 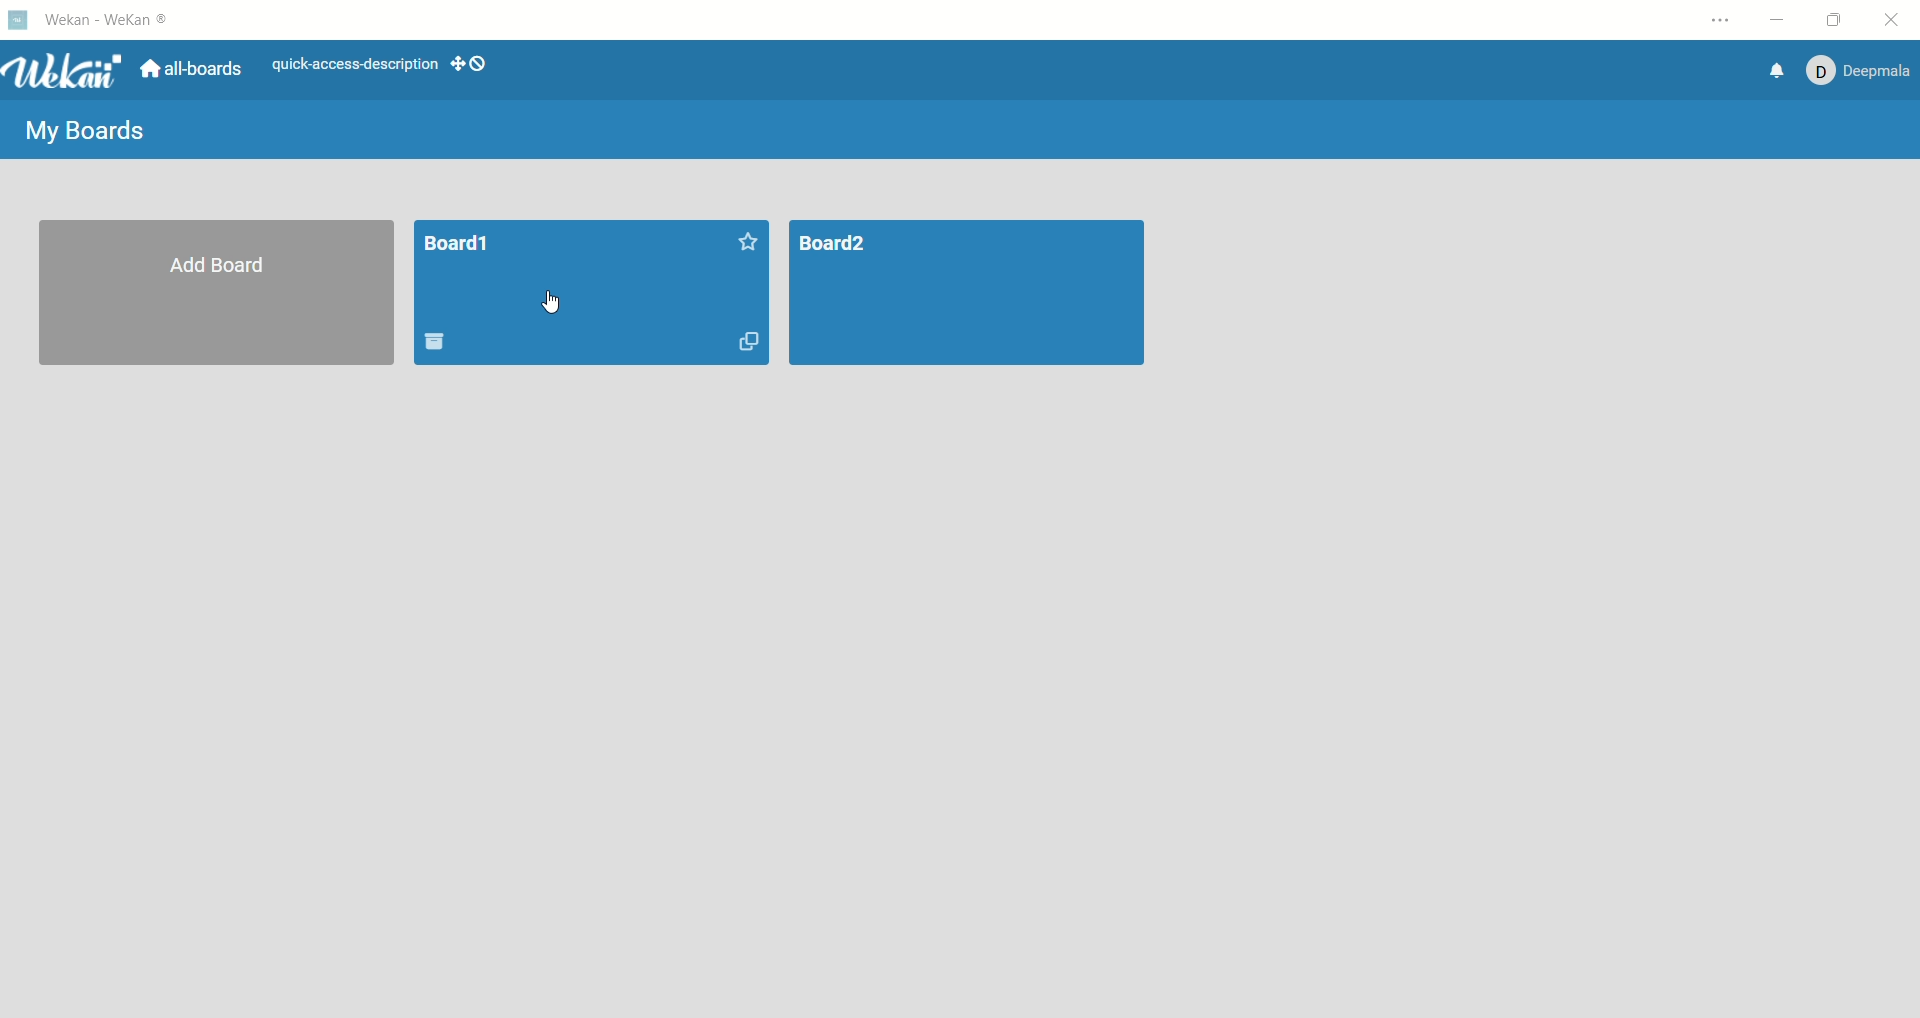 I want to click on board2, so click(x=973, y=294).